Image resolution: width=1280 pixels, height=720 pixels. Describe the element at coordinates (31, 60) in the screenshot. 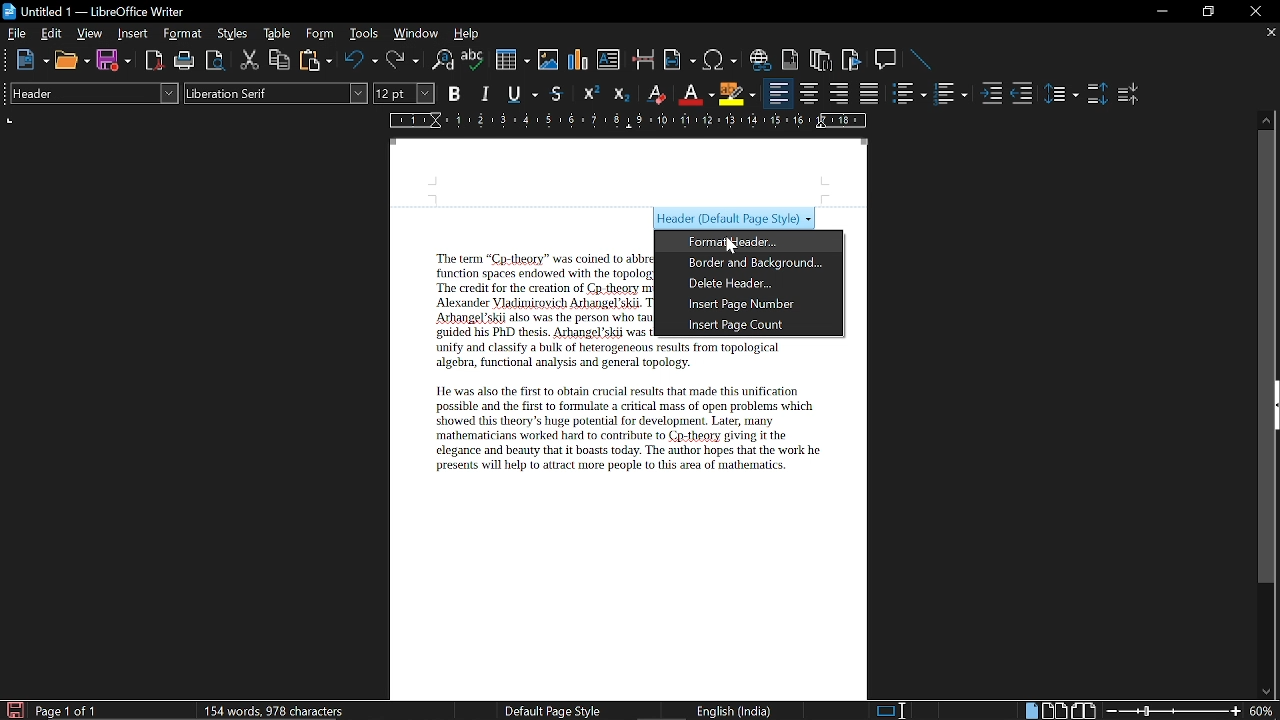

I see `NEw` at that location.